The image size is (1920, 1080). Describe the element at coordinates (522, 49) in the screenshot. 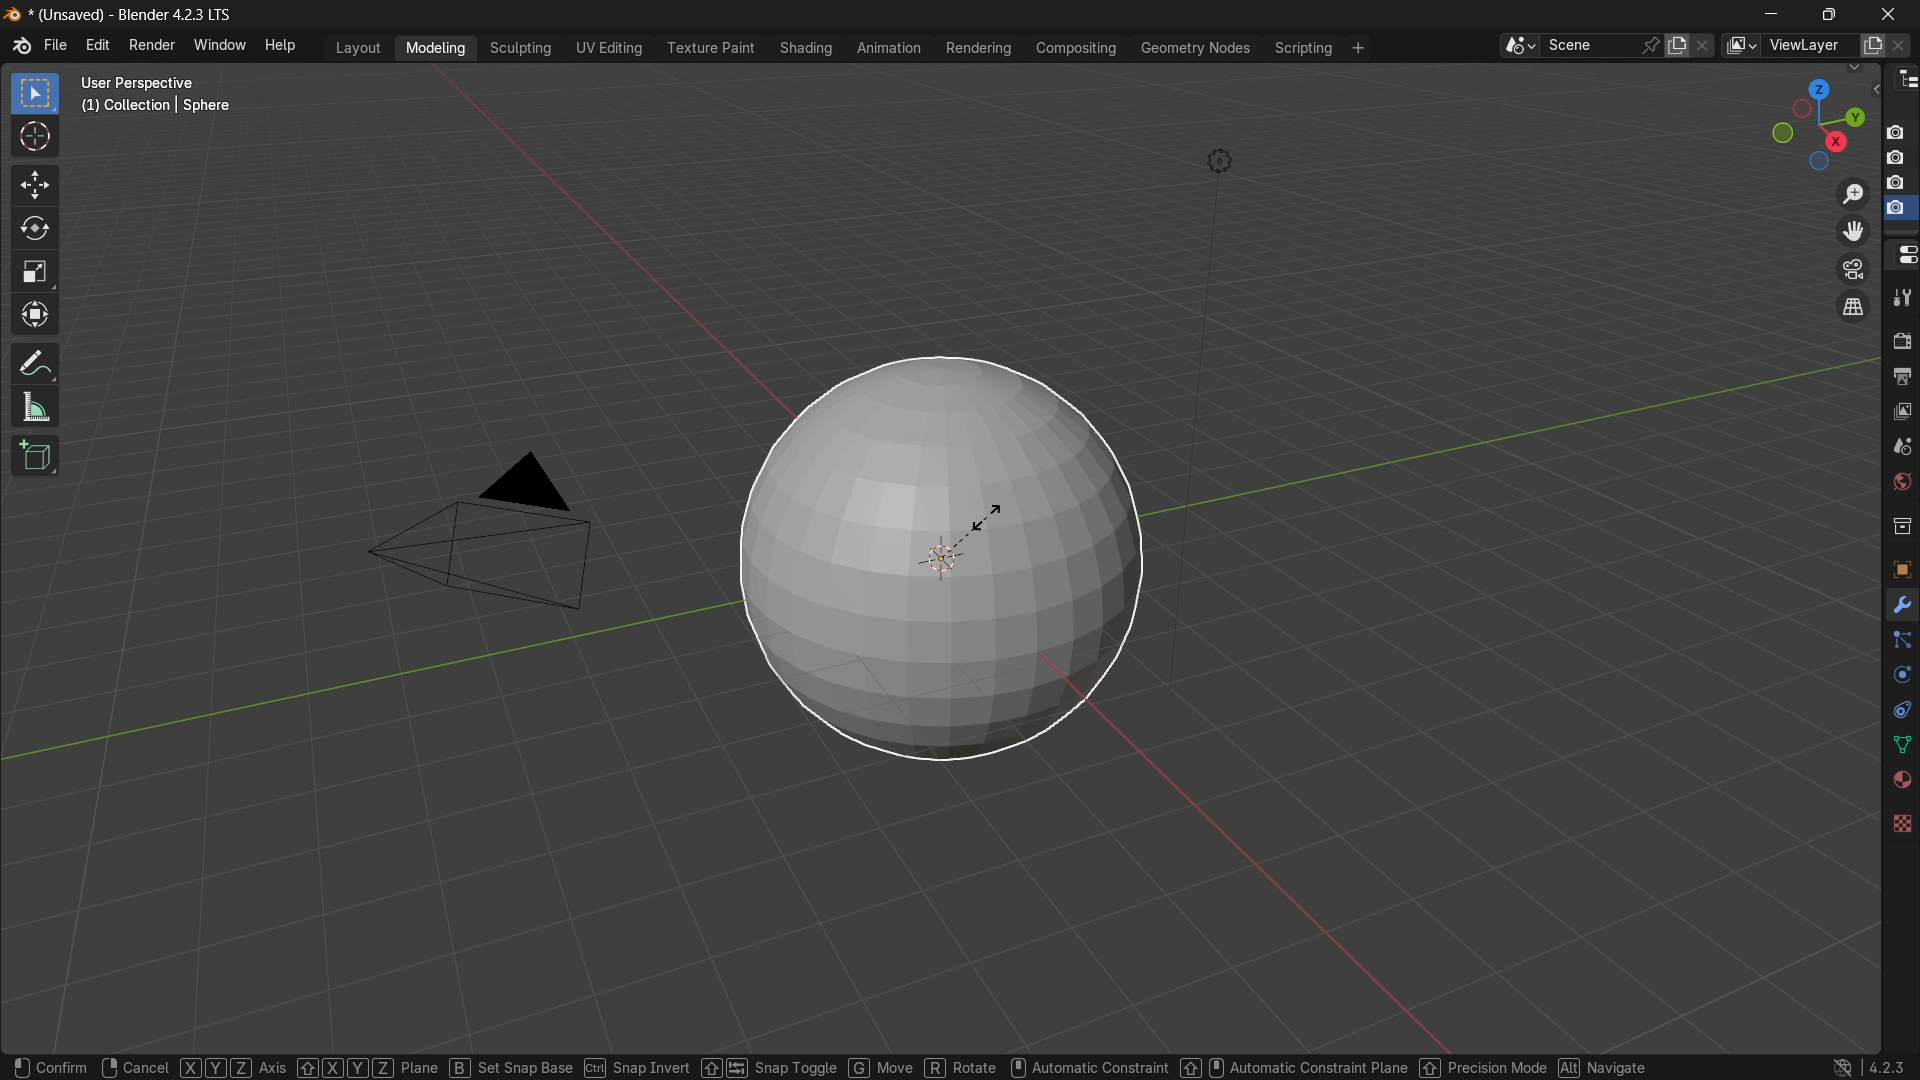

I see `sculpting menu` at that location.